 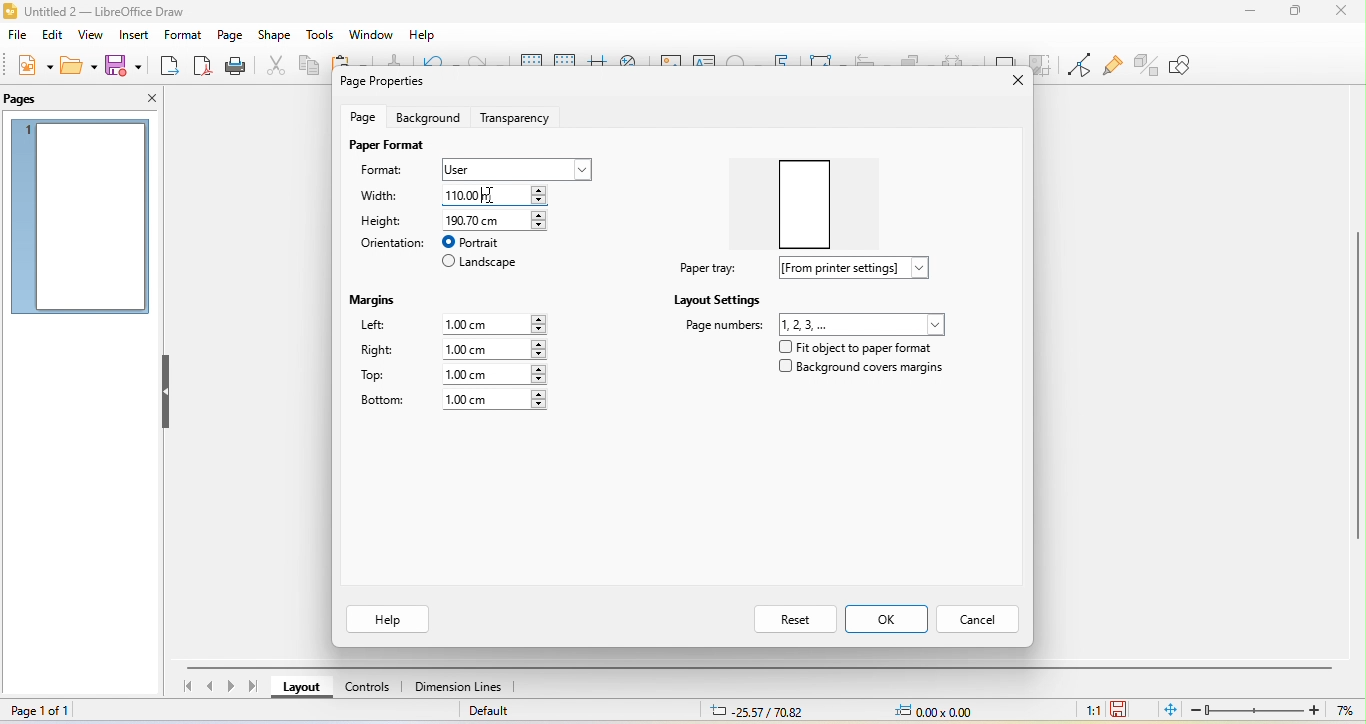 What do you see at coordinates (1089, 709) in the screenshot?
I see `1:1` at bounding box center [1089, 709].